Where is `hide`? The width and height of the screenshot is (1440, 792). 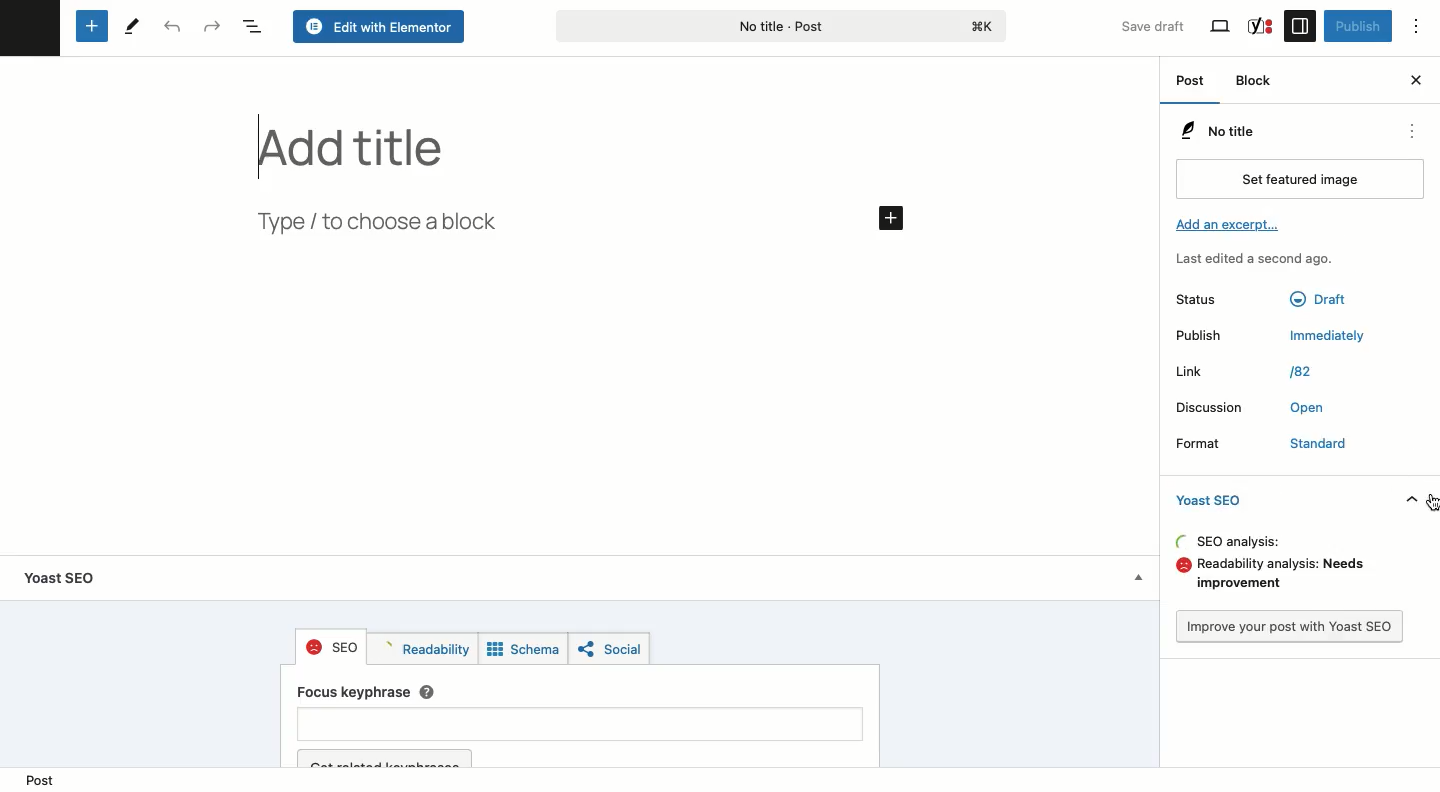 hide is located at coordinates (1408, 500).